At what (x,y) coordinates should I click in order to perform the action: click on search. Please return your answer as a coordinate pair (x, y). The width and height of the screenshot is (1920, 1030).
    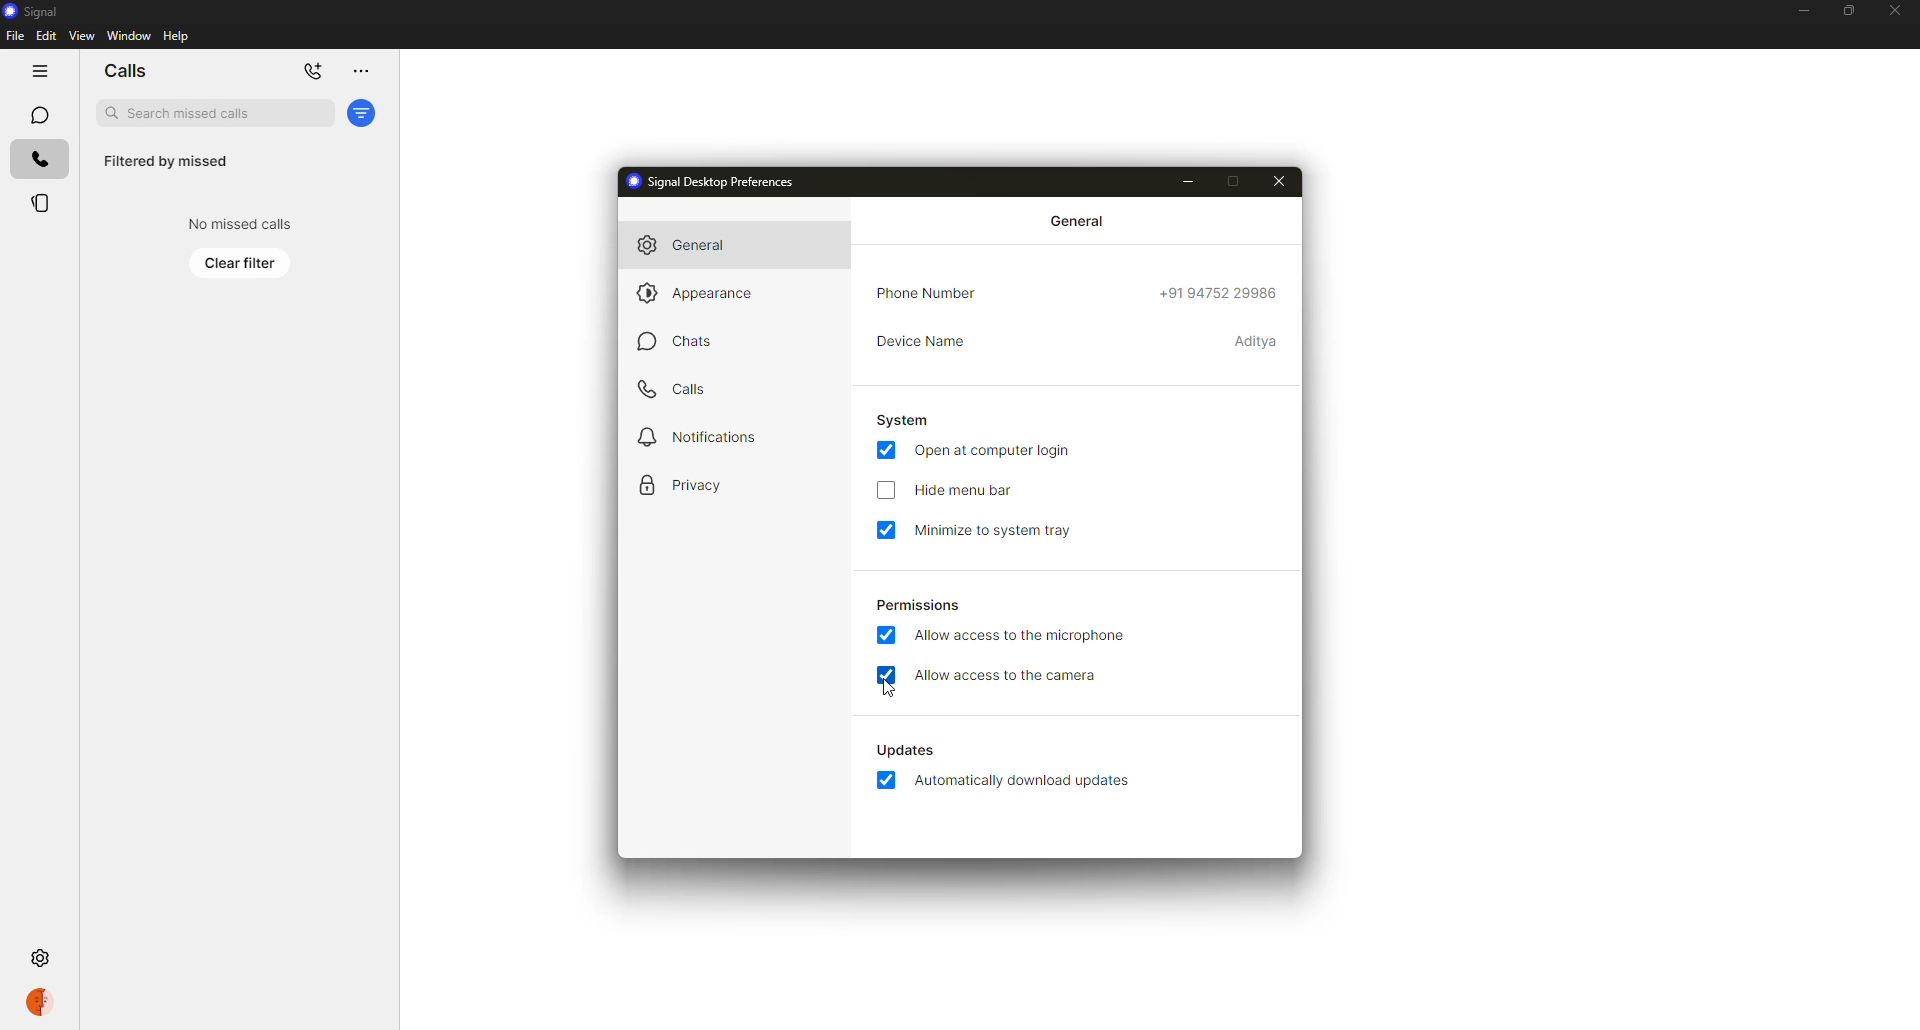
    Looking at the image, I should click on (215, 113).